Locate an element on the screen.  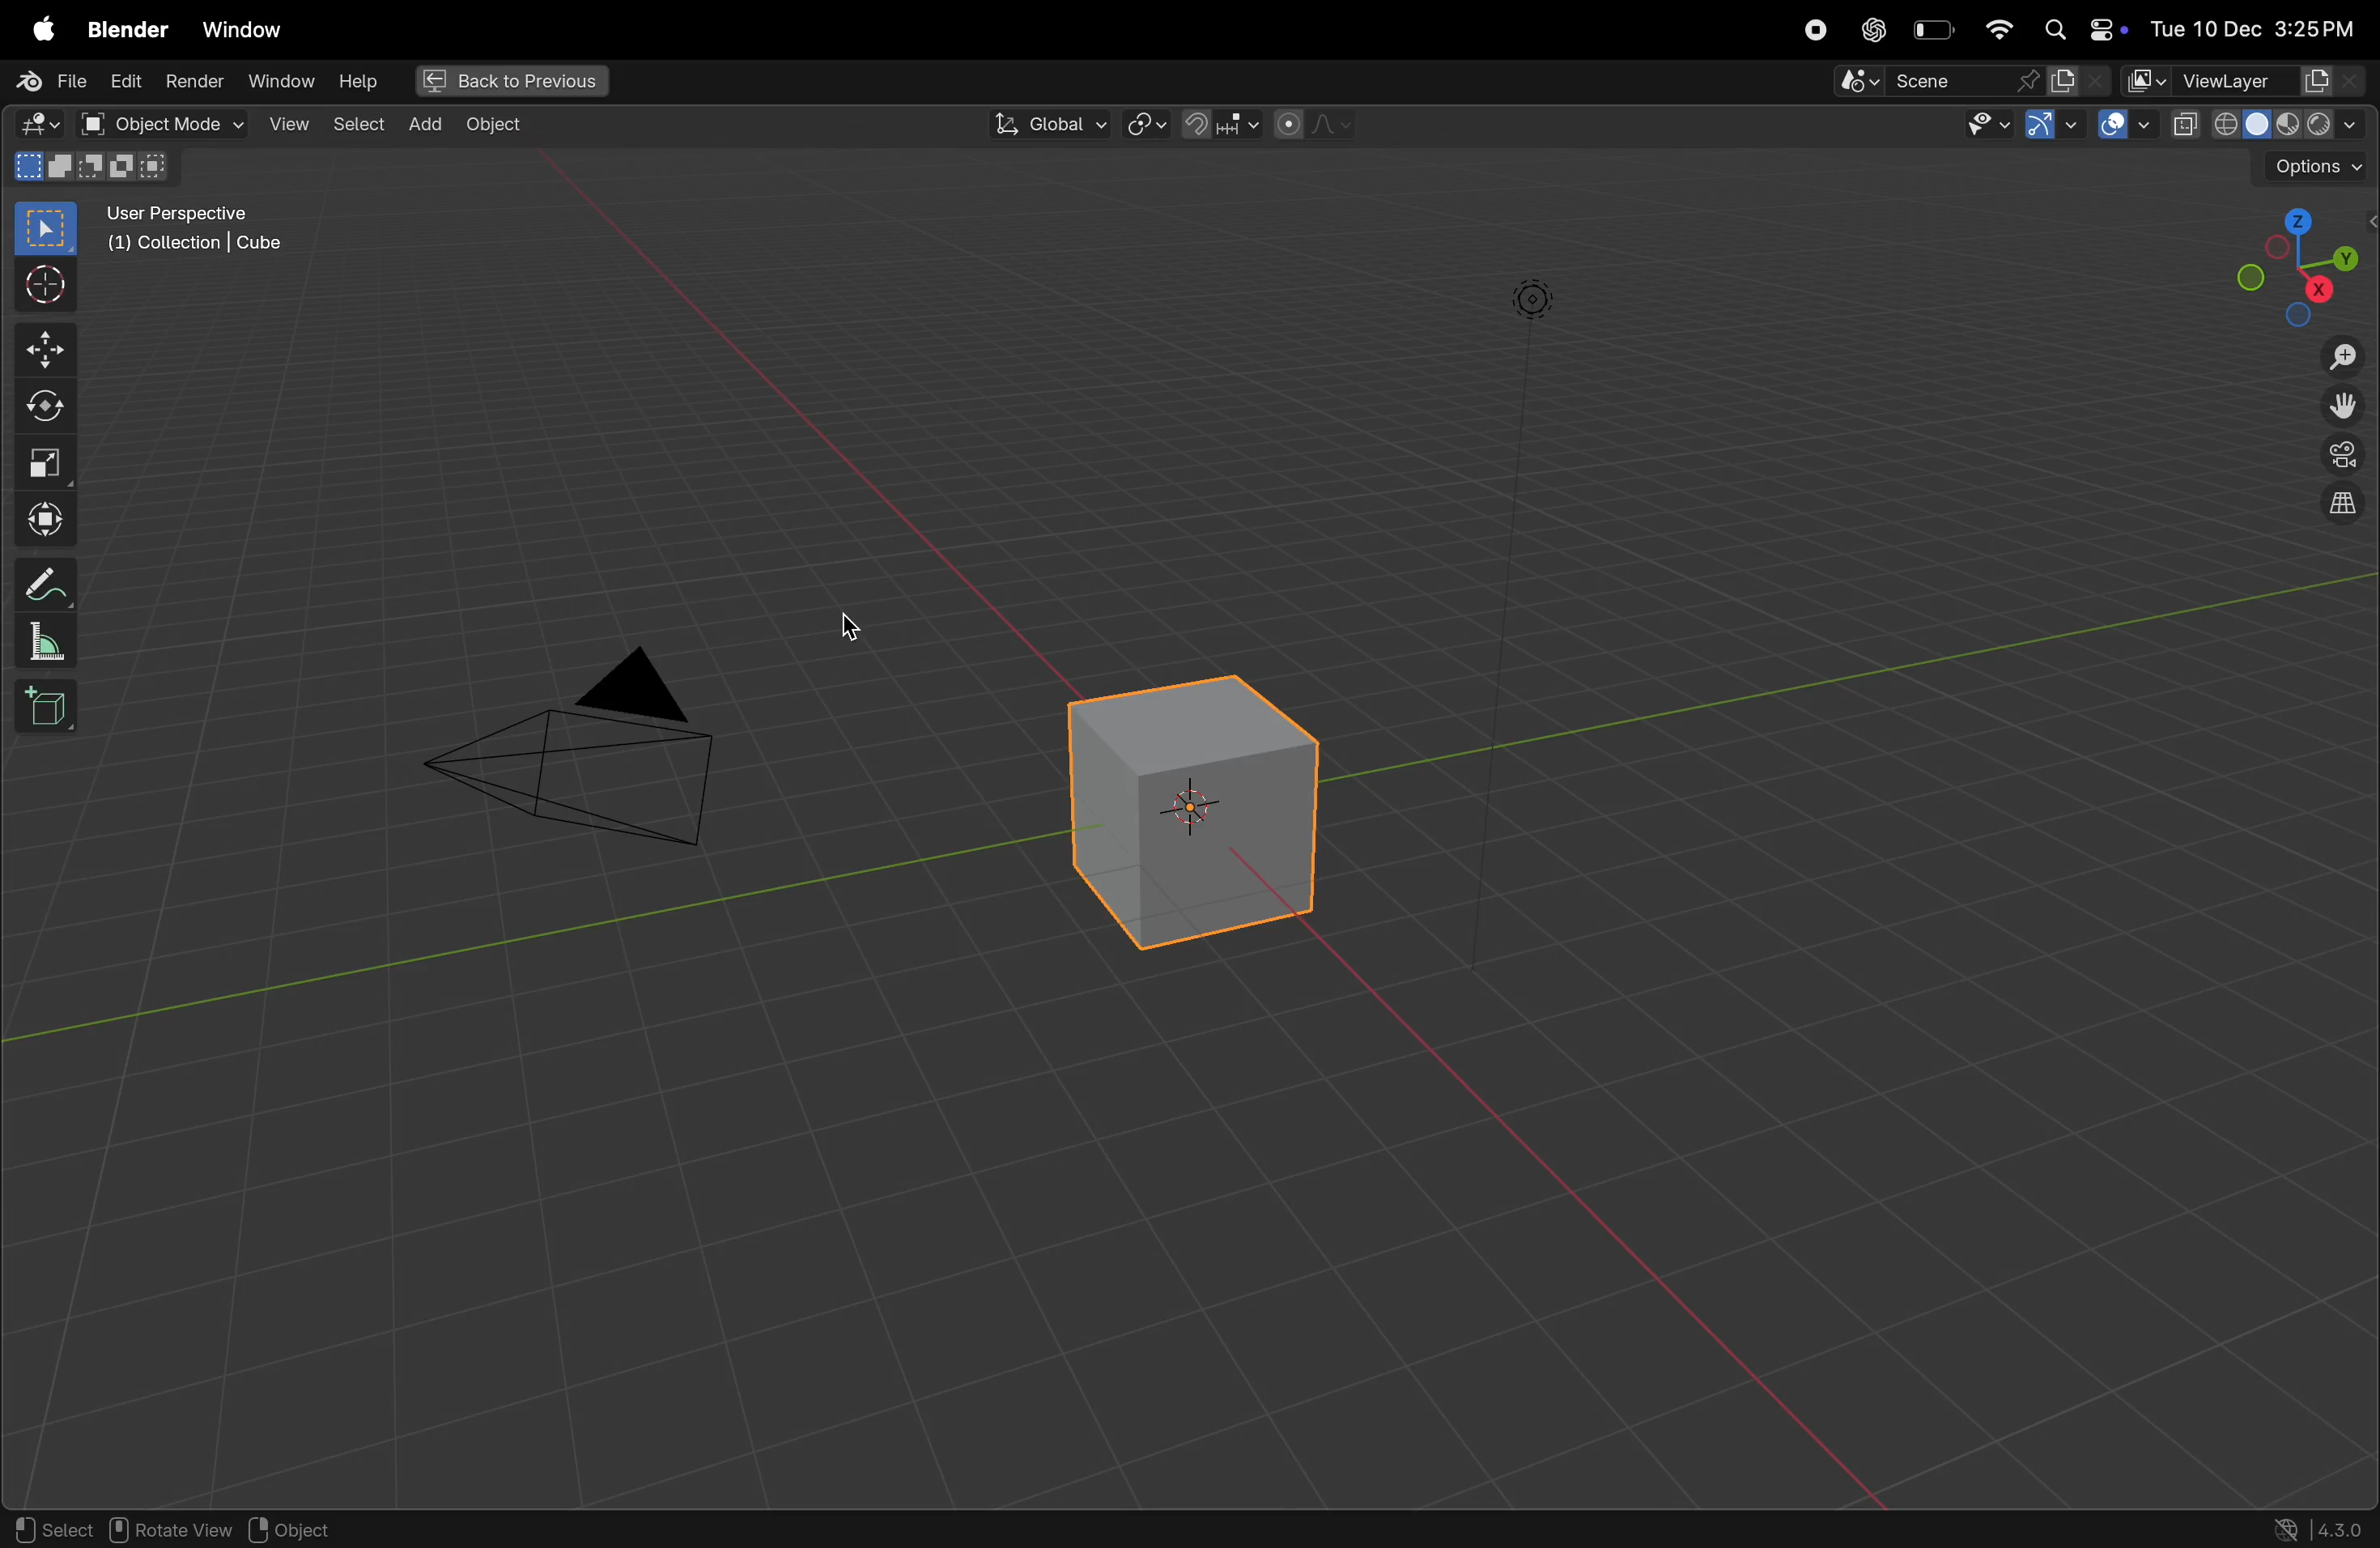
Visibility is located at coordinates (1980, 129).